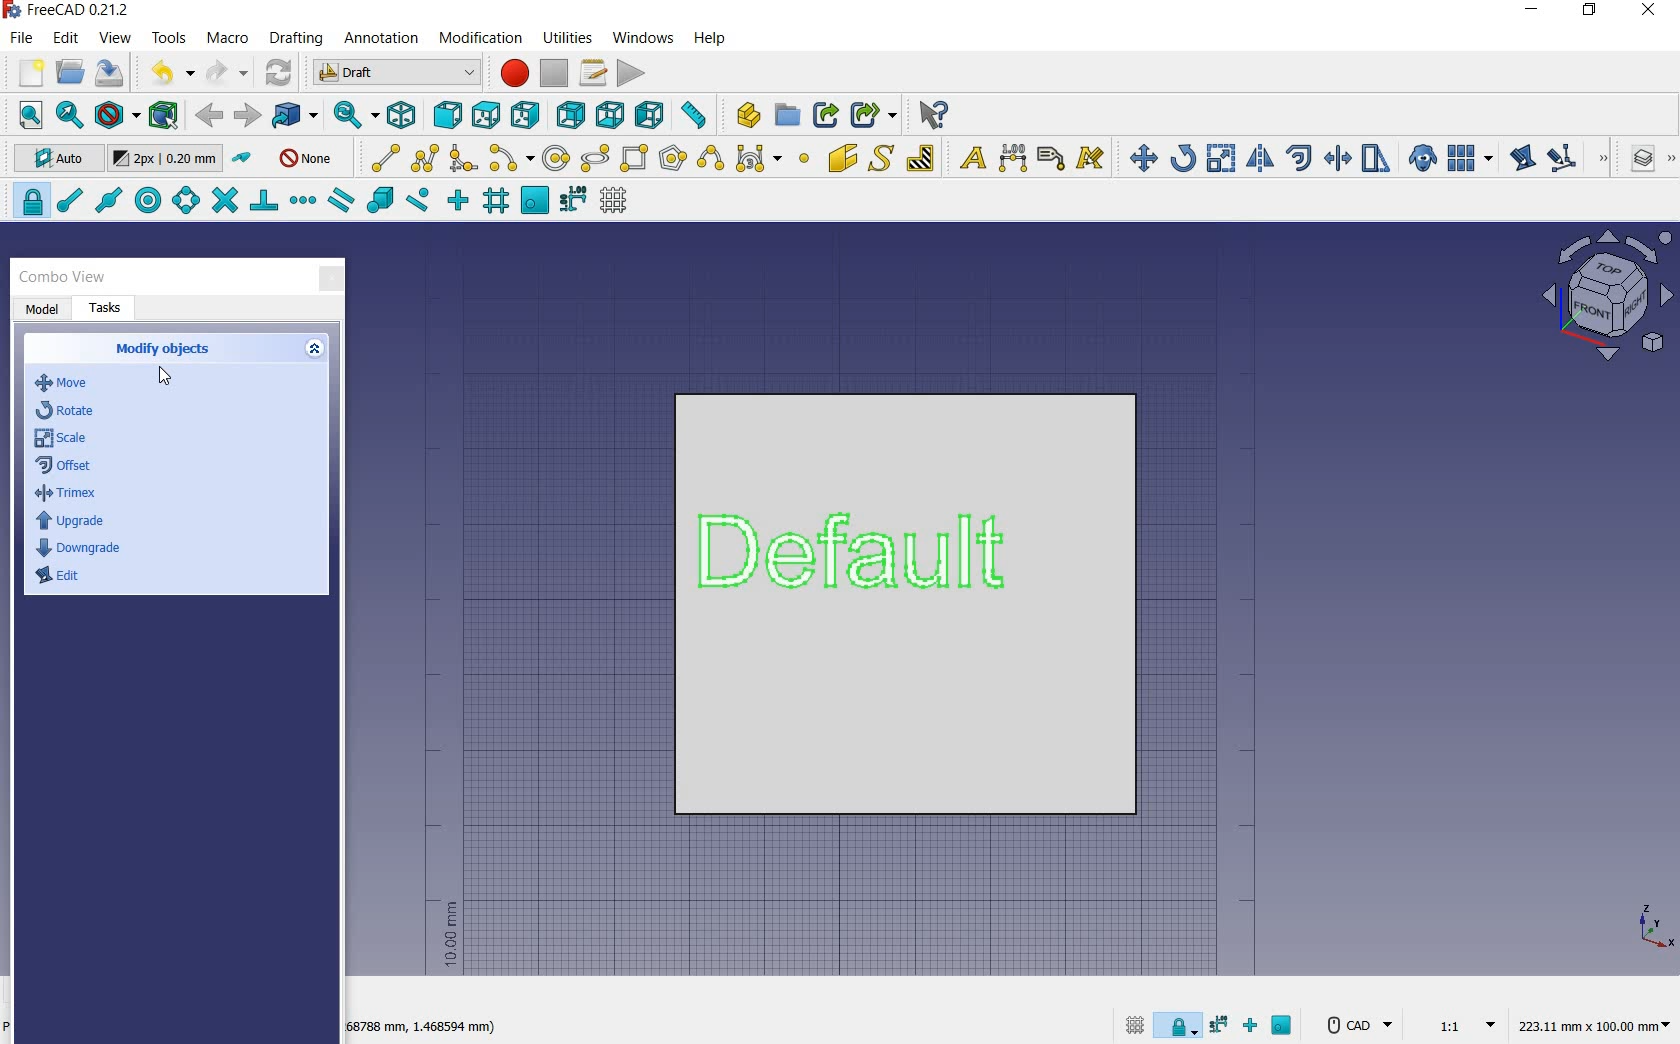  I want to click on bottom, so click(612, 115).